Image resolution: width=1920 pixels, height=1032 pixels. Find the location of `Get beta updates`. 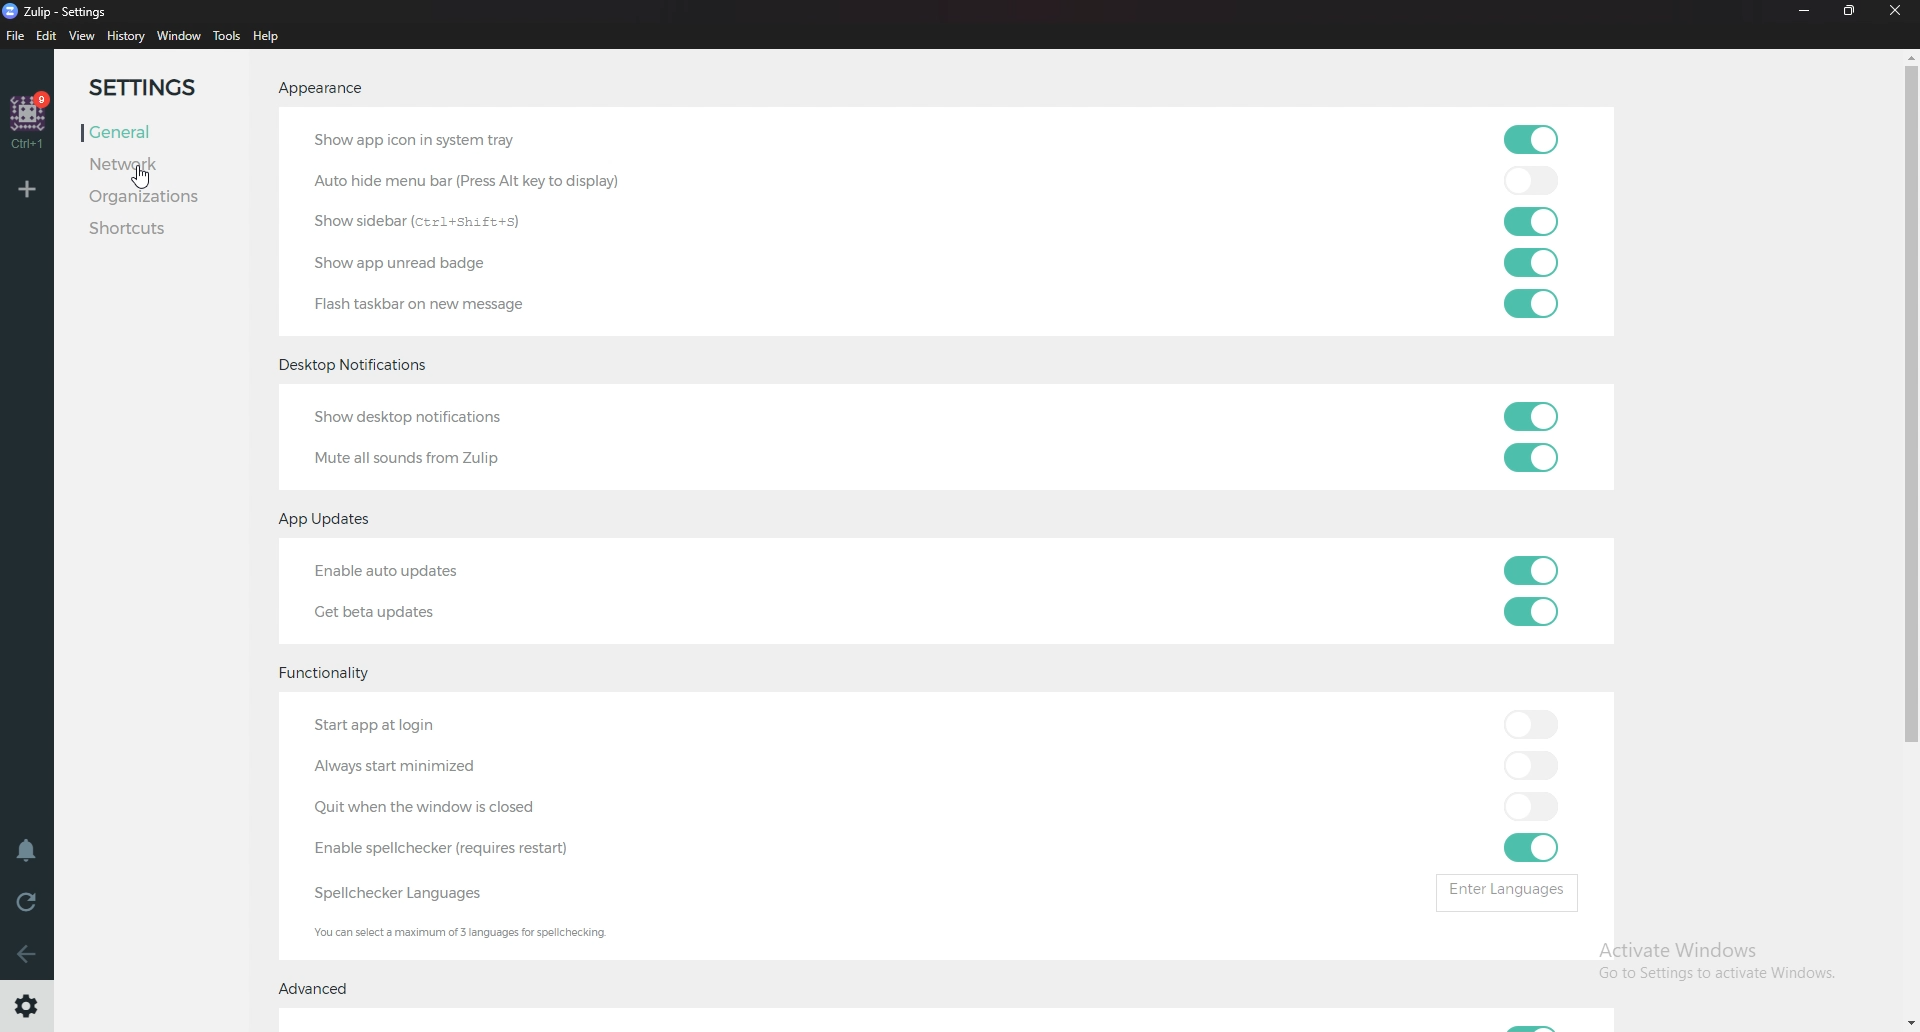

Get beta updates is located at coordinates (386, 616).